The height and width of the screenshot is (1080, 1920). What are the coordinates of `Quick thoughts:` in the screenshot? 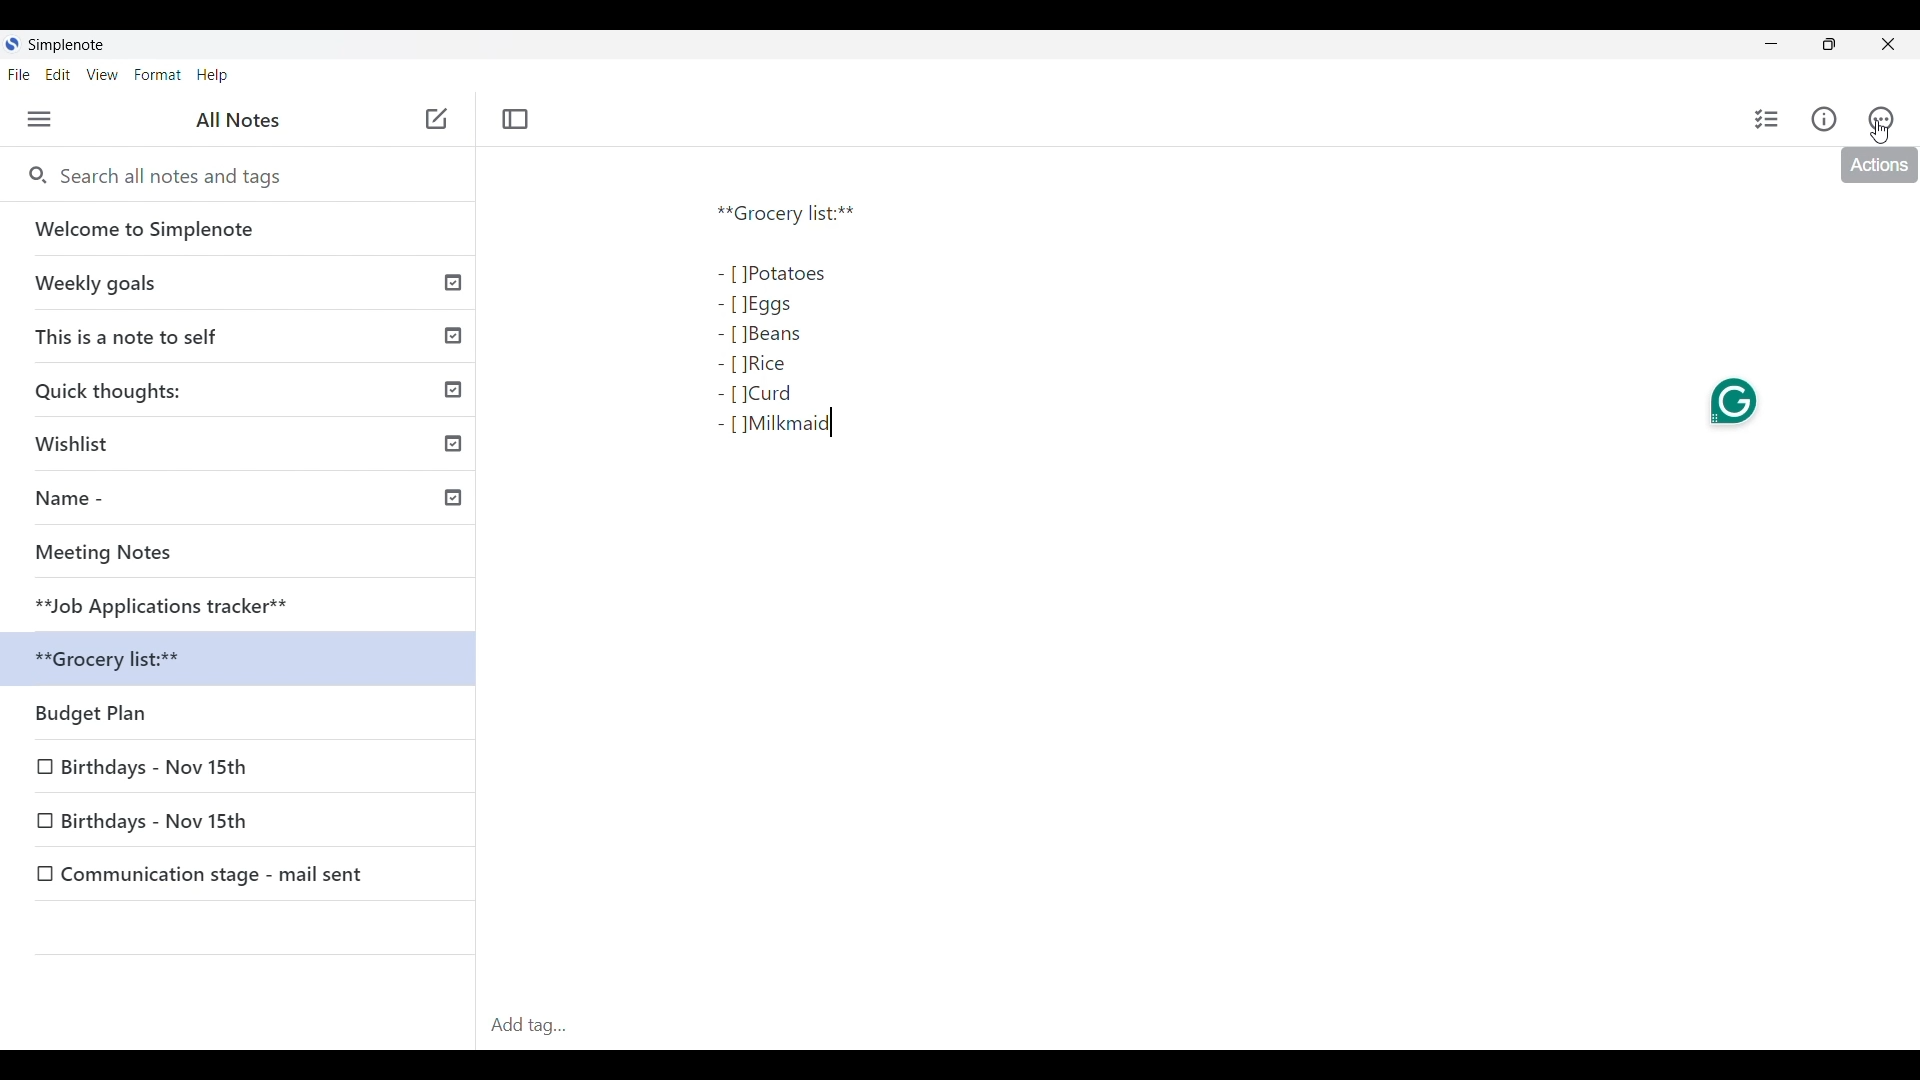 It's located at (246, 393).